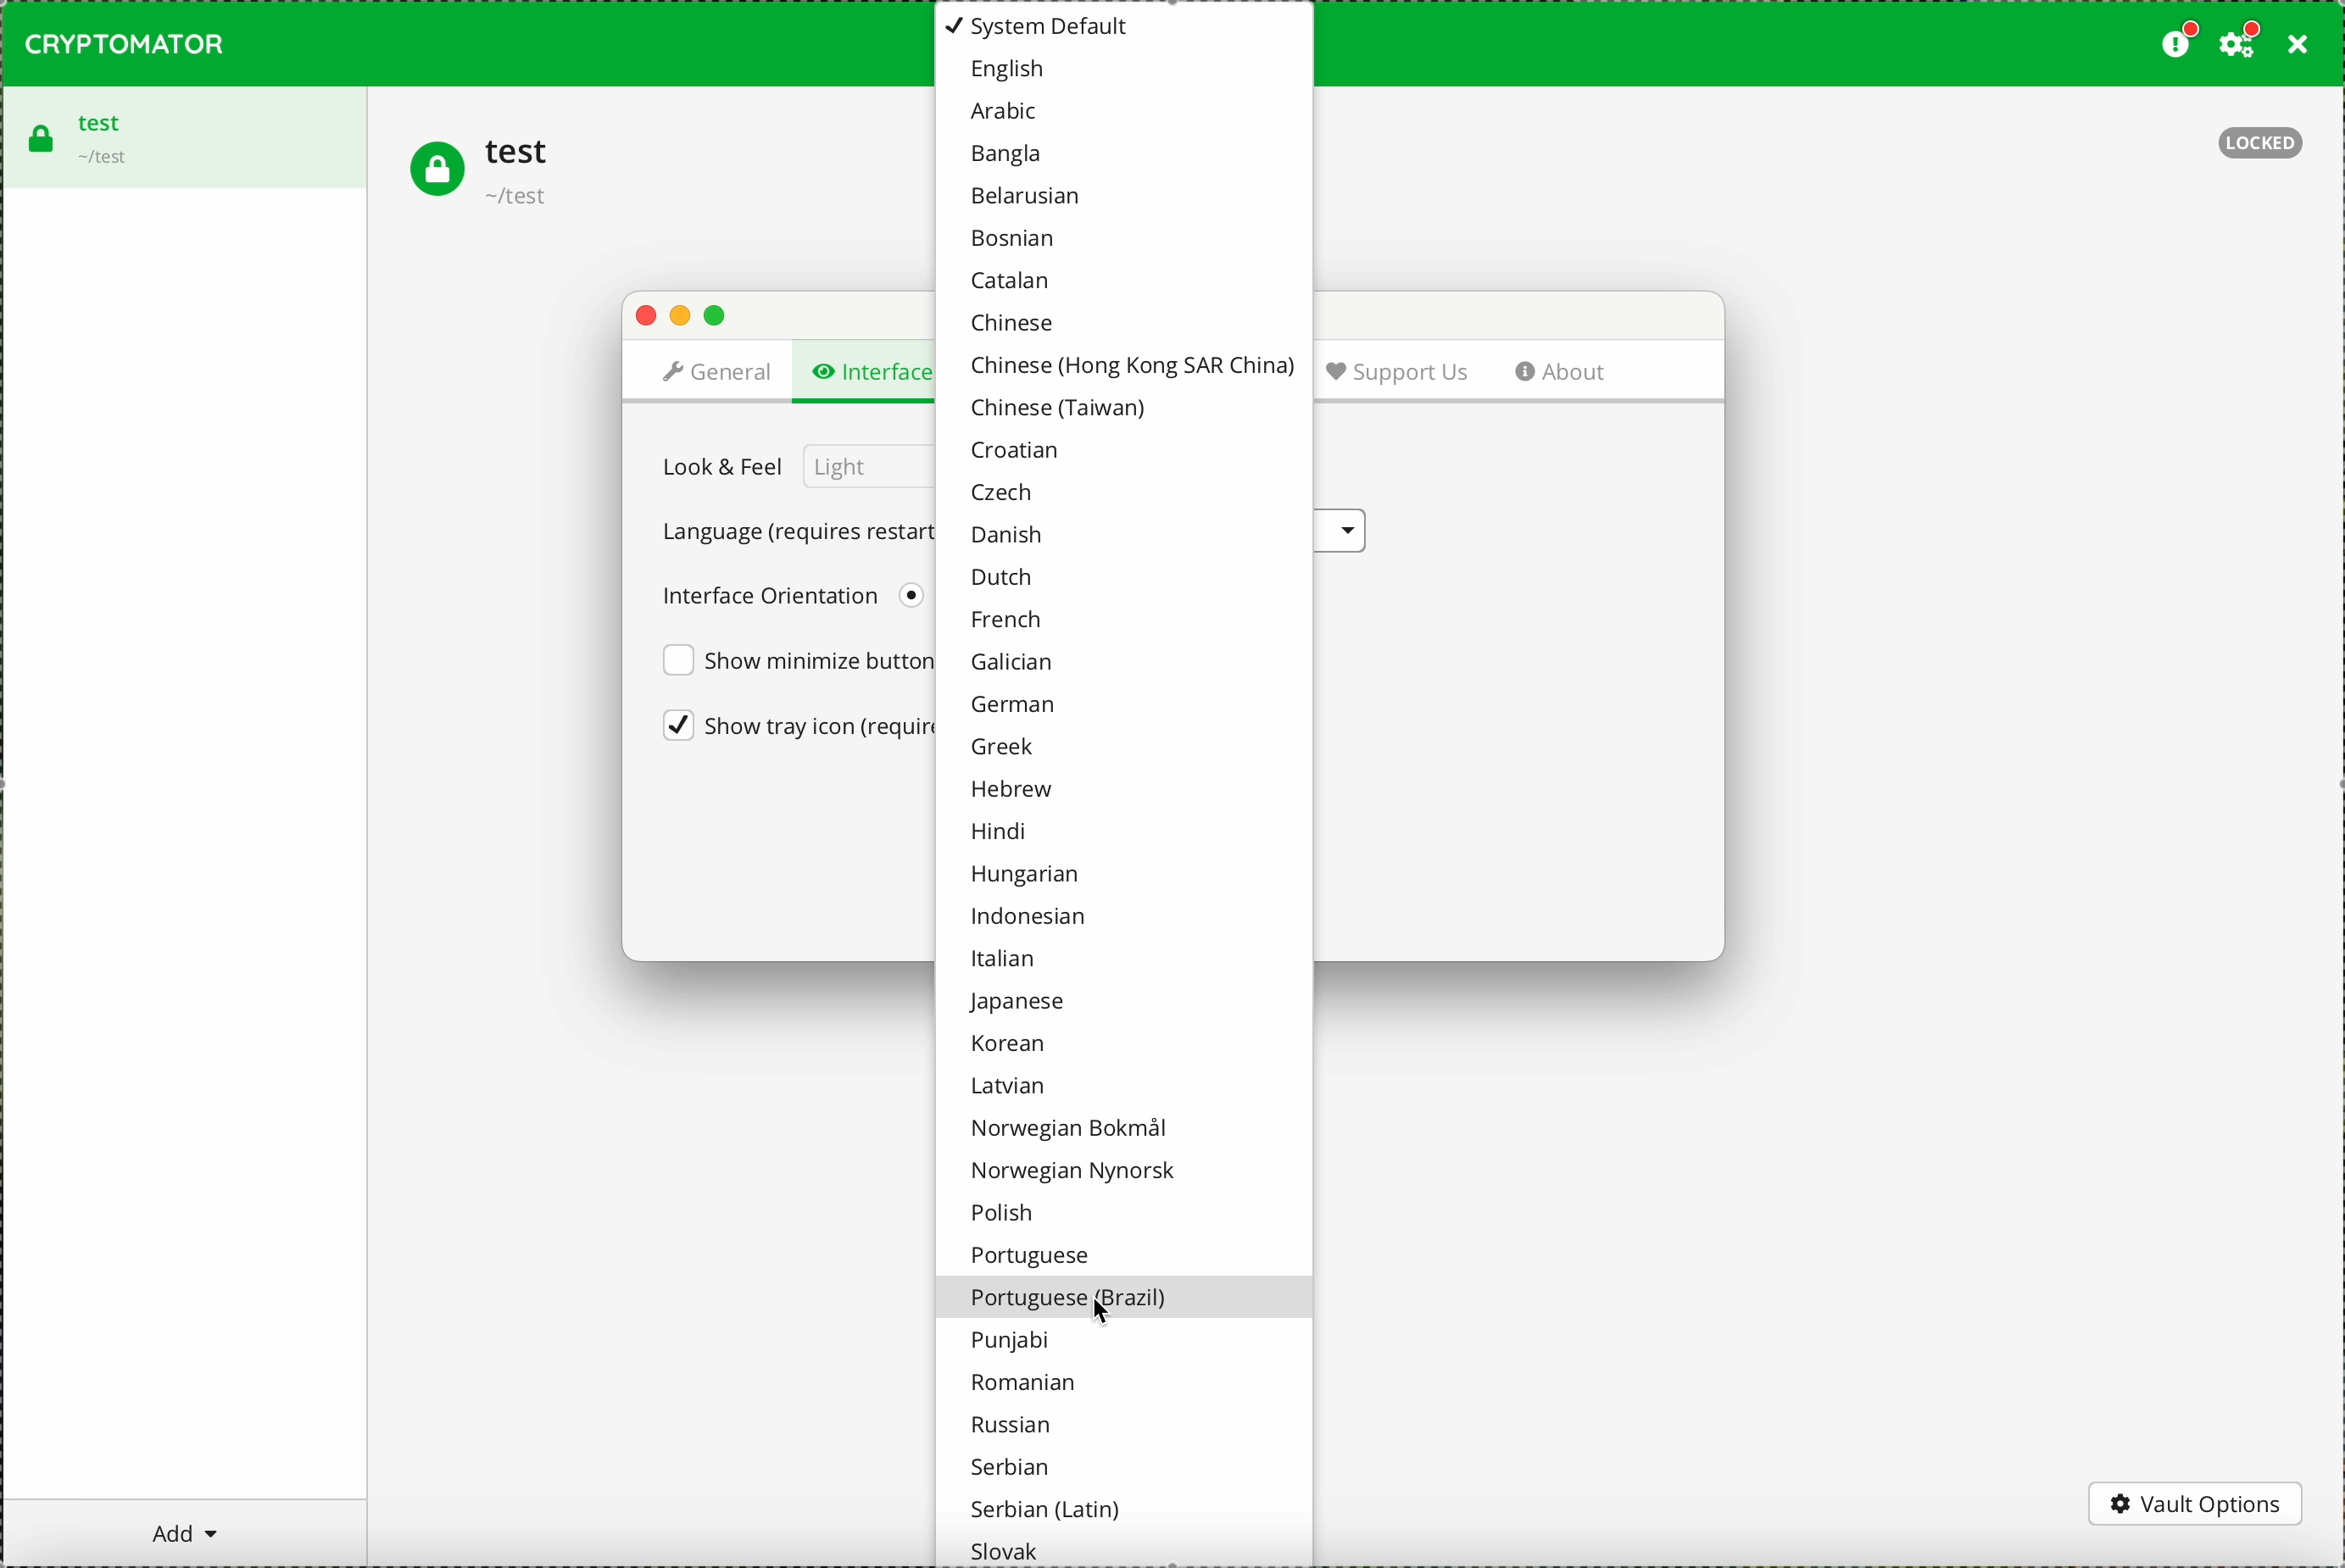 The height and width of the screenshot is (1568, 2345). What do you see at coordinates (1018, 793) in the screenshot?
I see `hebrew` at bounding box center [1018, 793].